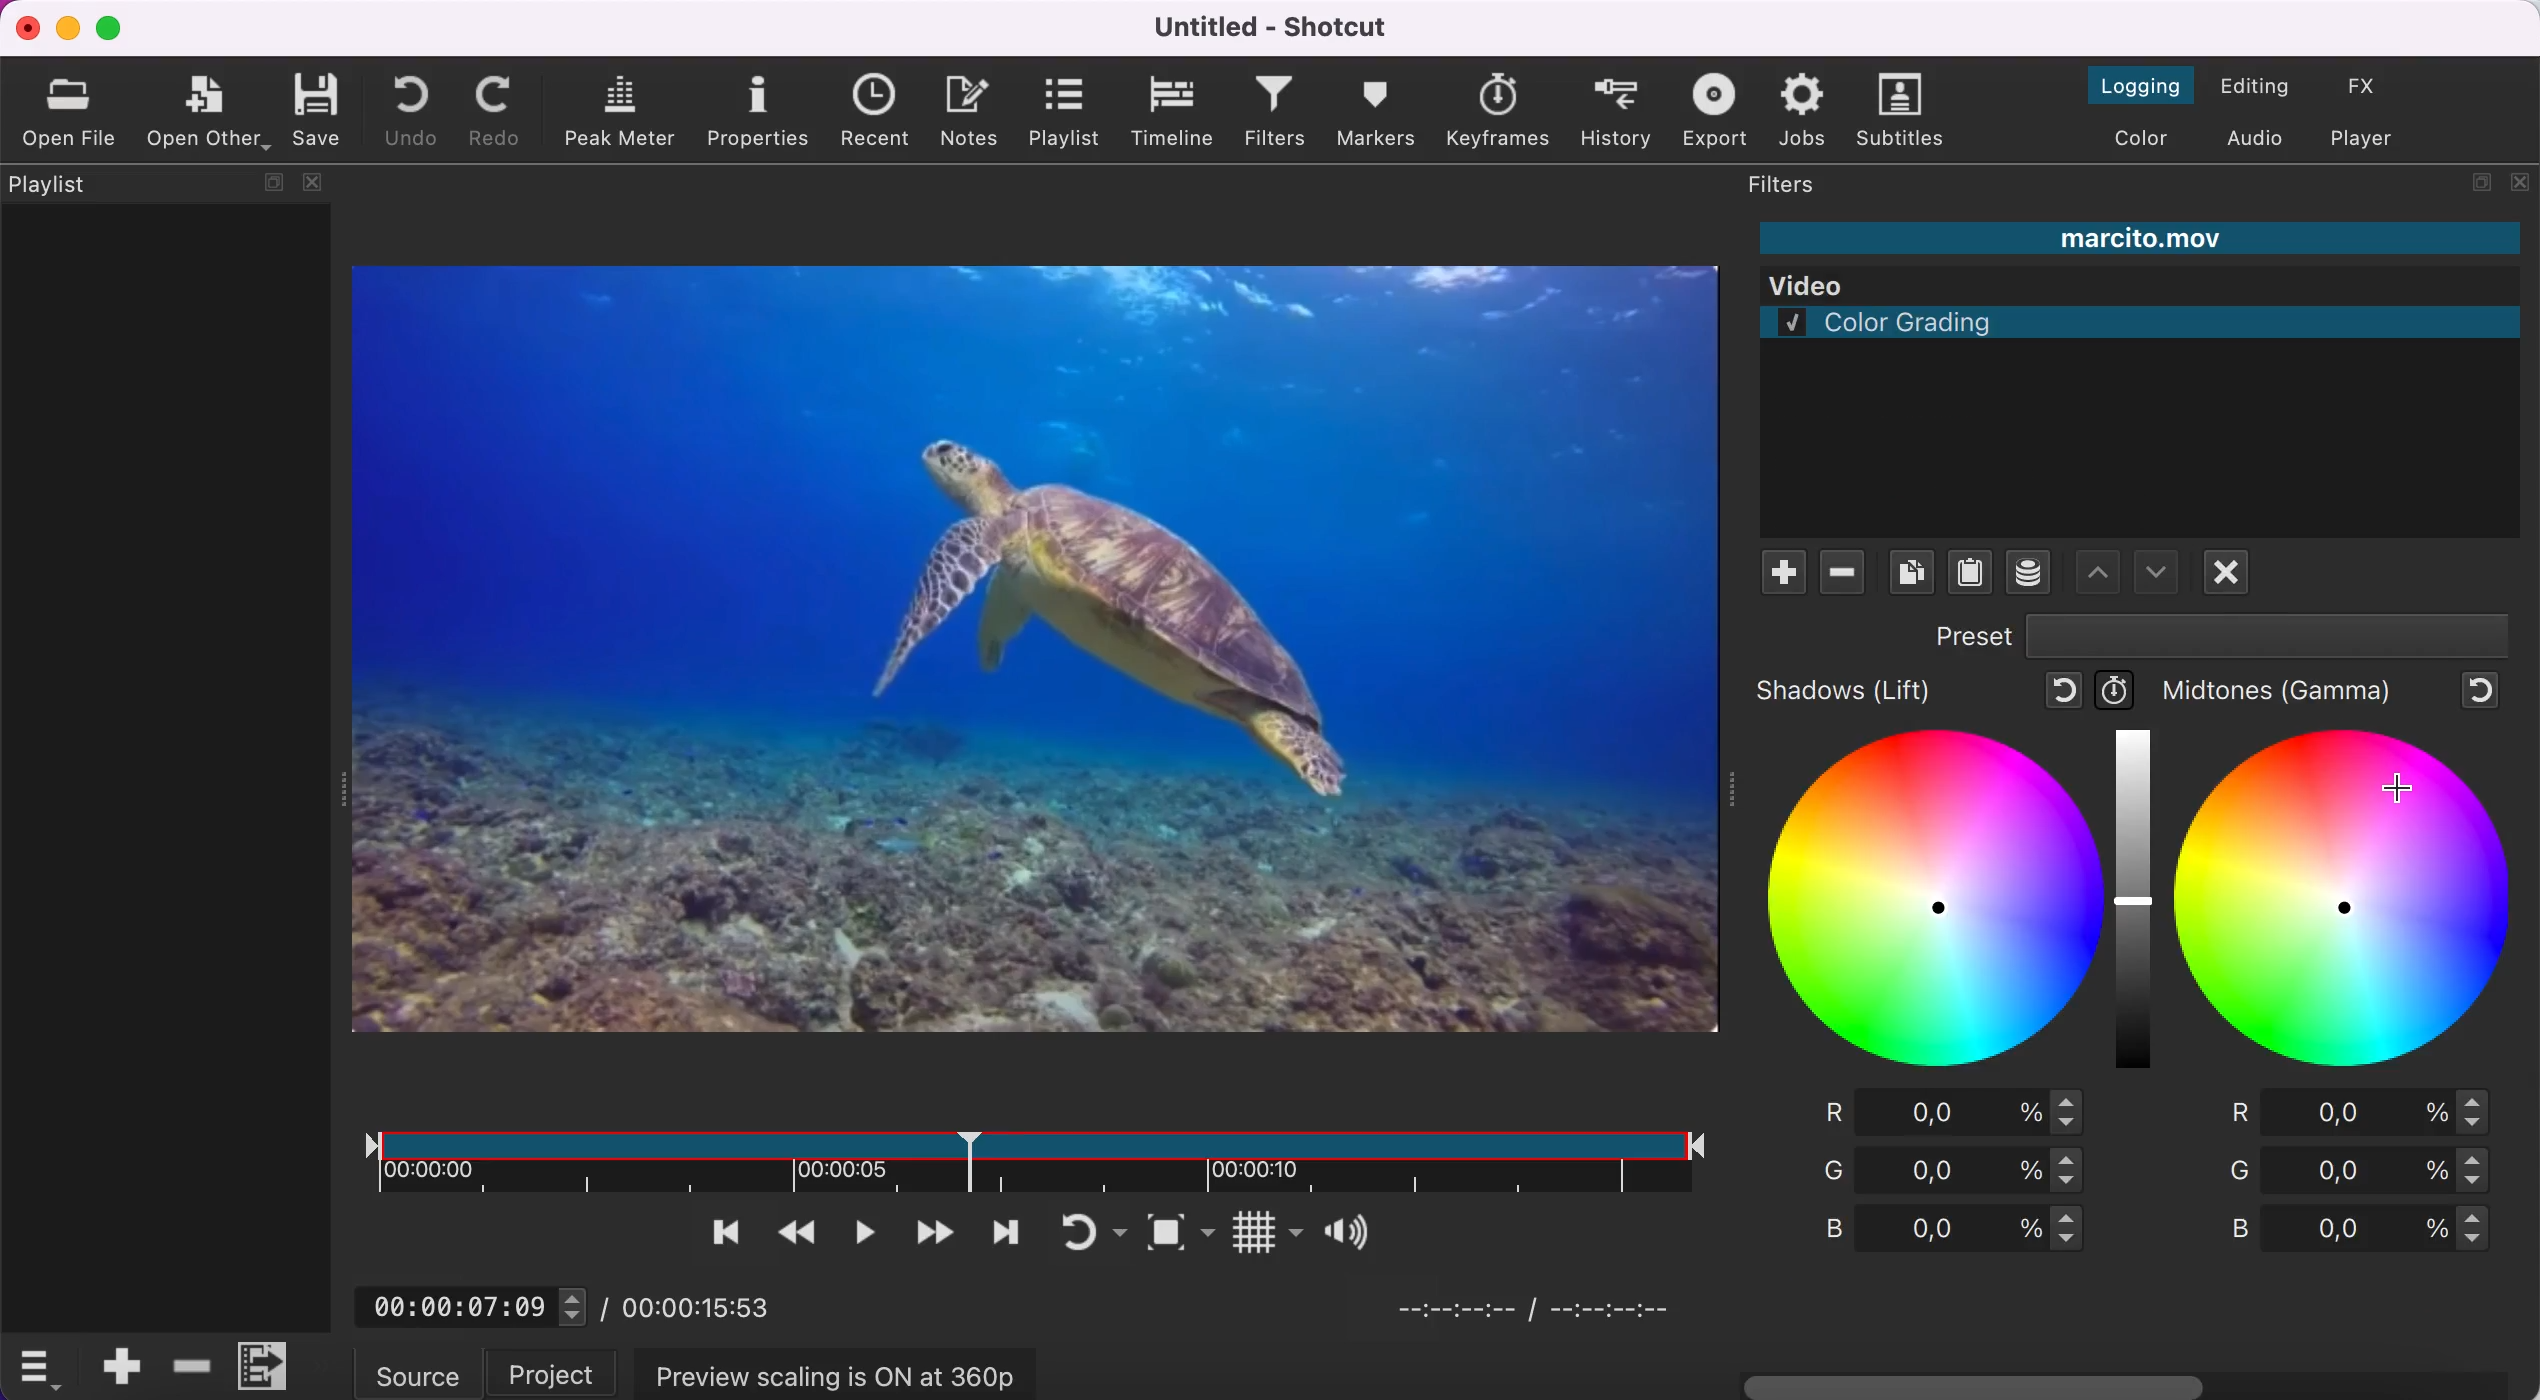  Describe the element at coordinates (2032, 574) in the screenshot. I see `save a filter set` at that location.